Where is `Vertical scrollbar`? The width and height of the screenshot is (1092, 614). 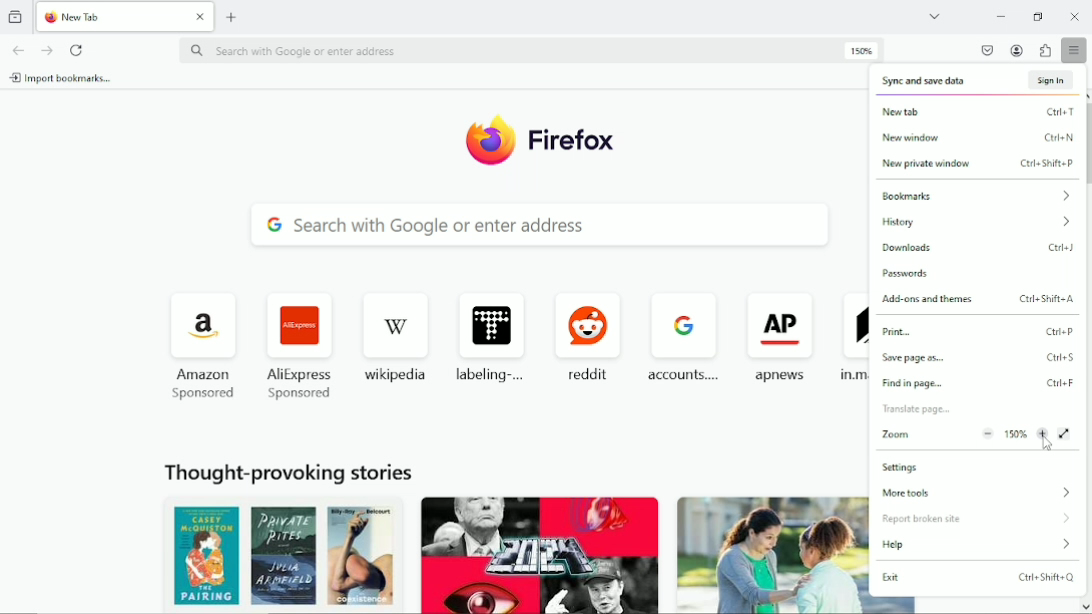 Vertical scrollbar is located at coordinates (1086, 155).